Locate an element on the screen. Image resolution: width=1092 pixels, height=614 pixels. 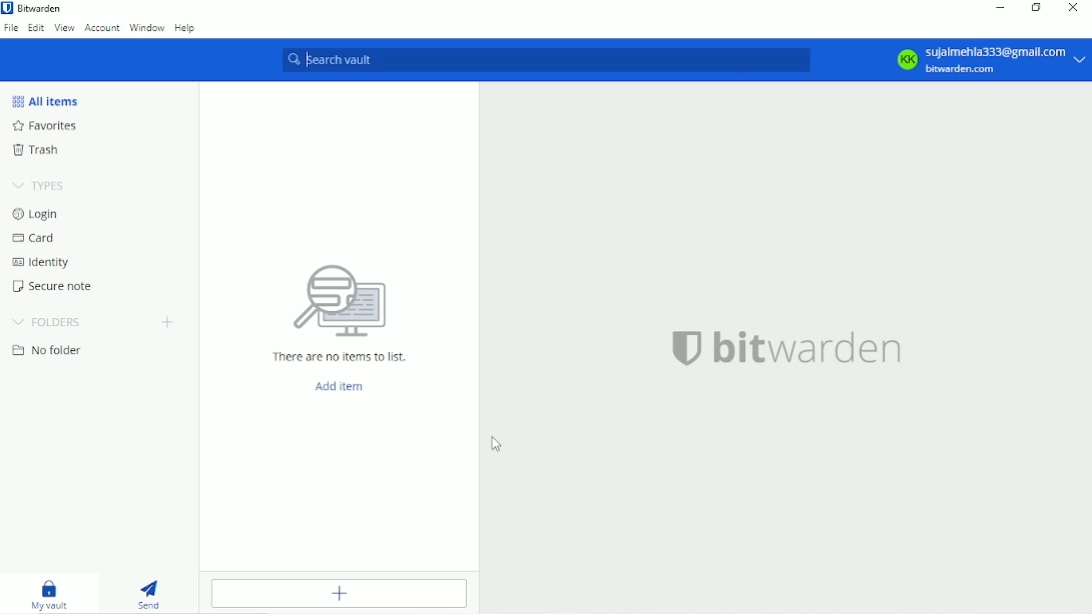
Edit is located at coordinates (37, 28).